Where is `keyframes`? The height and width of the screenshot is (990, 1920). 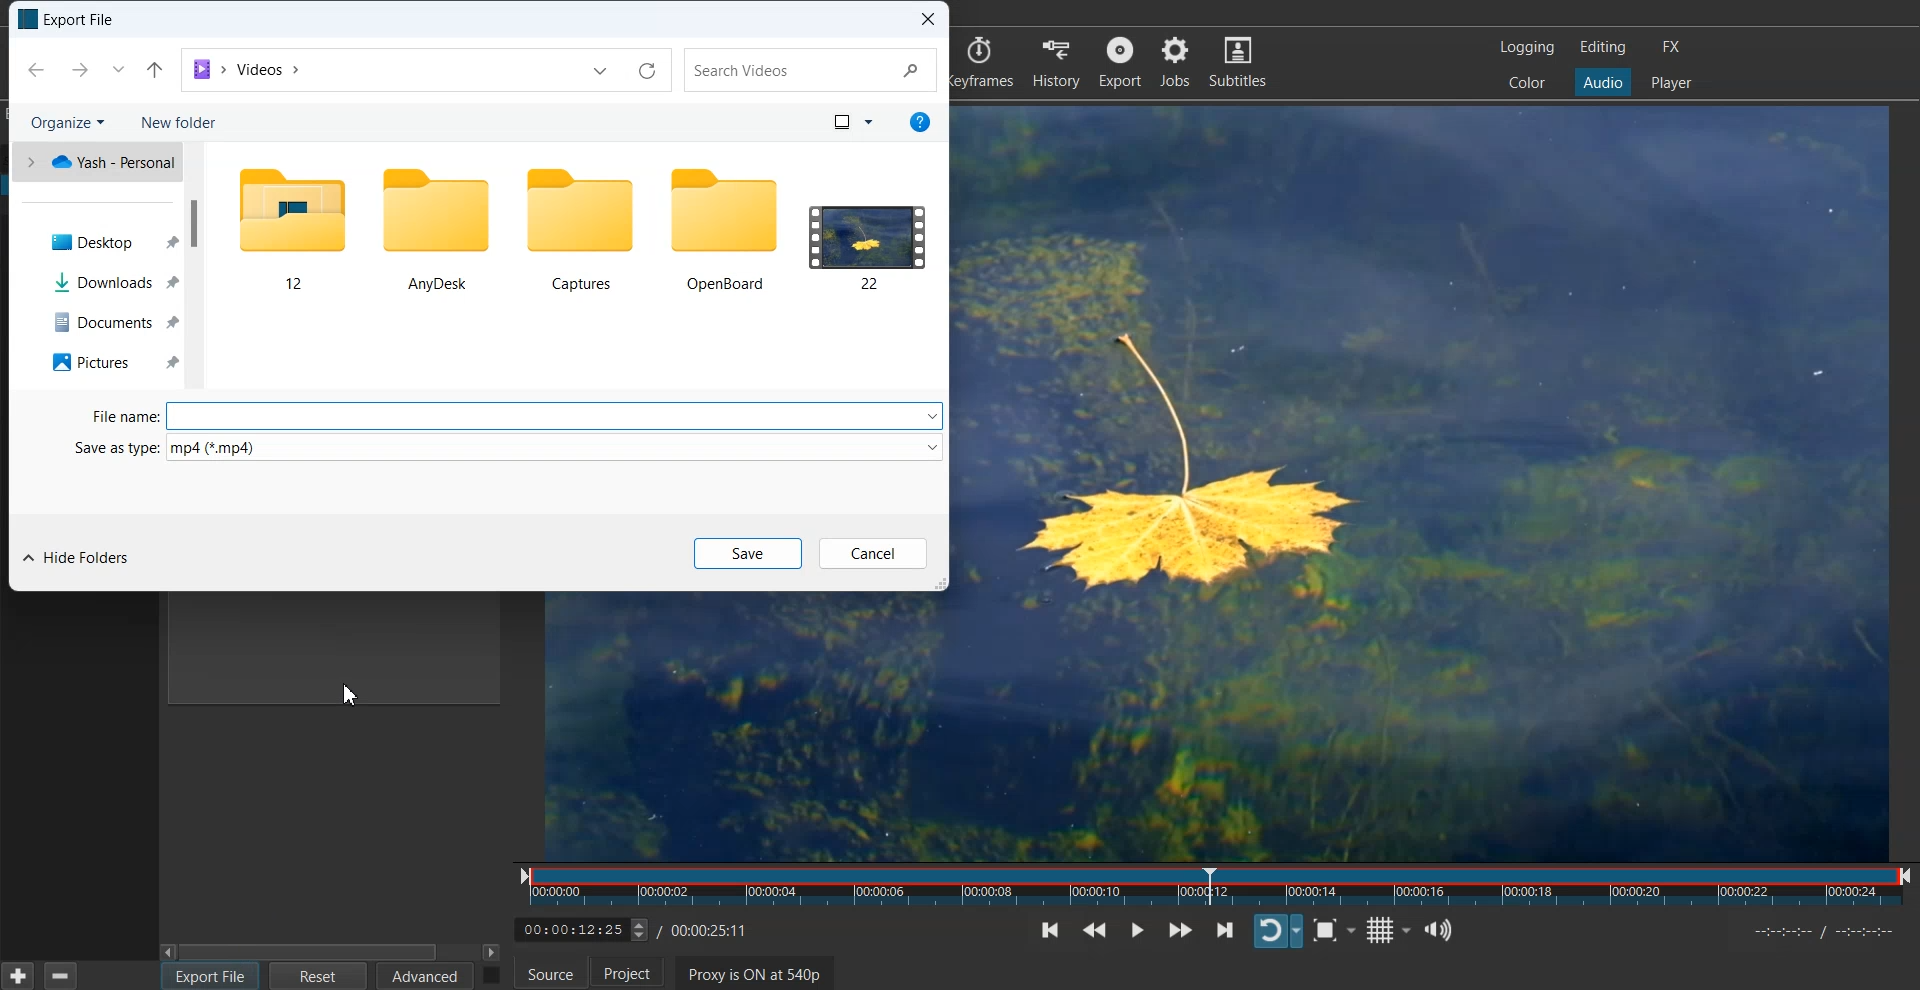
keyframes is located at coordinates (986, 60).